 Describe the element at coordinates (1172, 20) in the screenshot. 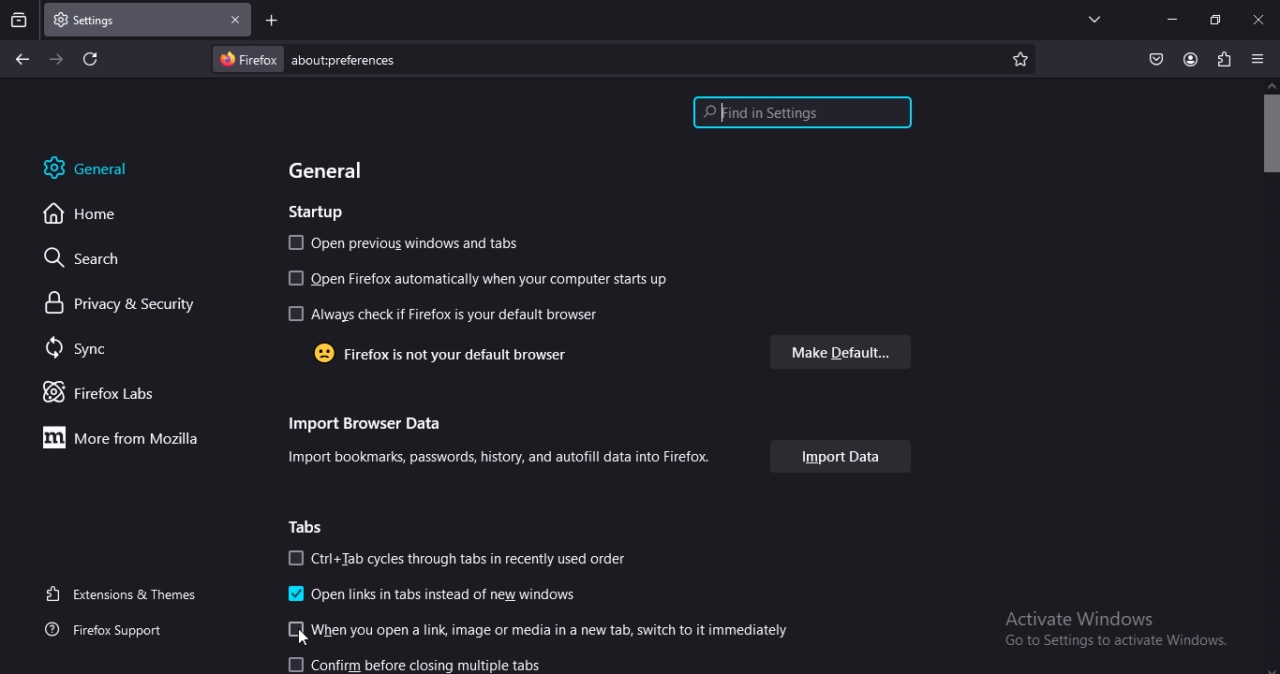

I see `minimize` at that location.